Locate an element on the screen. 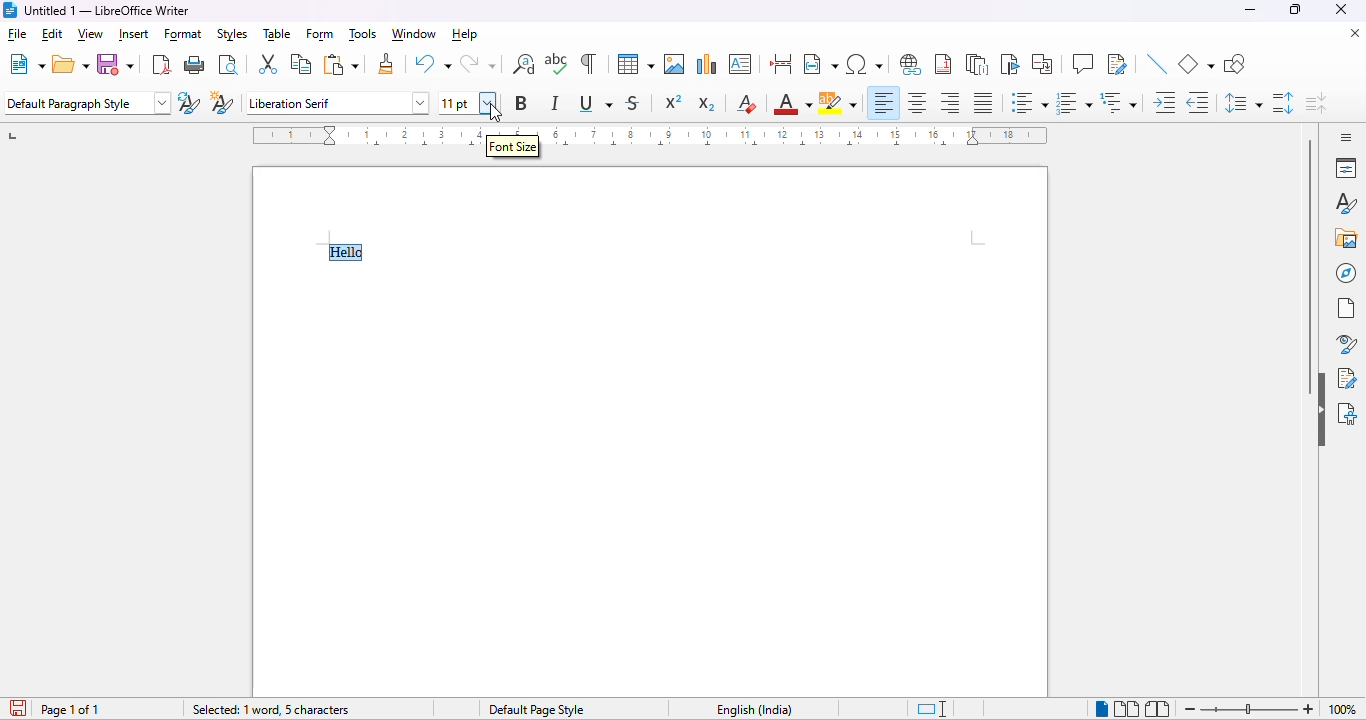 The height and width of the screenshot is (720, 1366). toggle print preview is located at coordinates (230, 64).